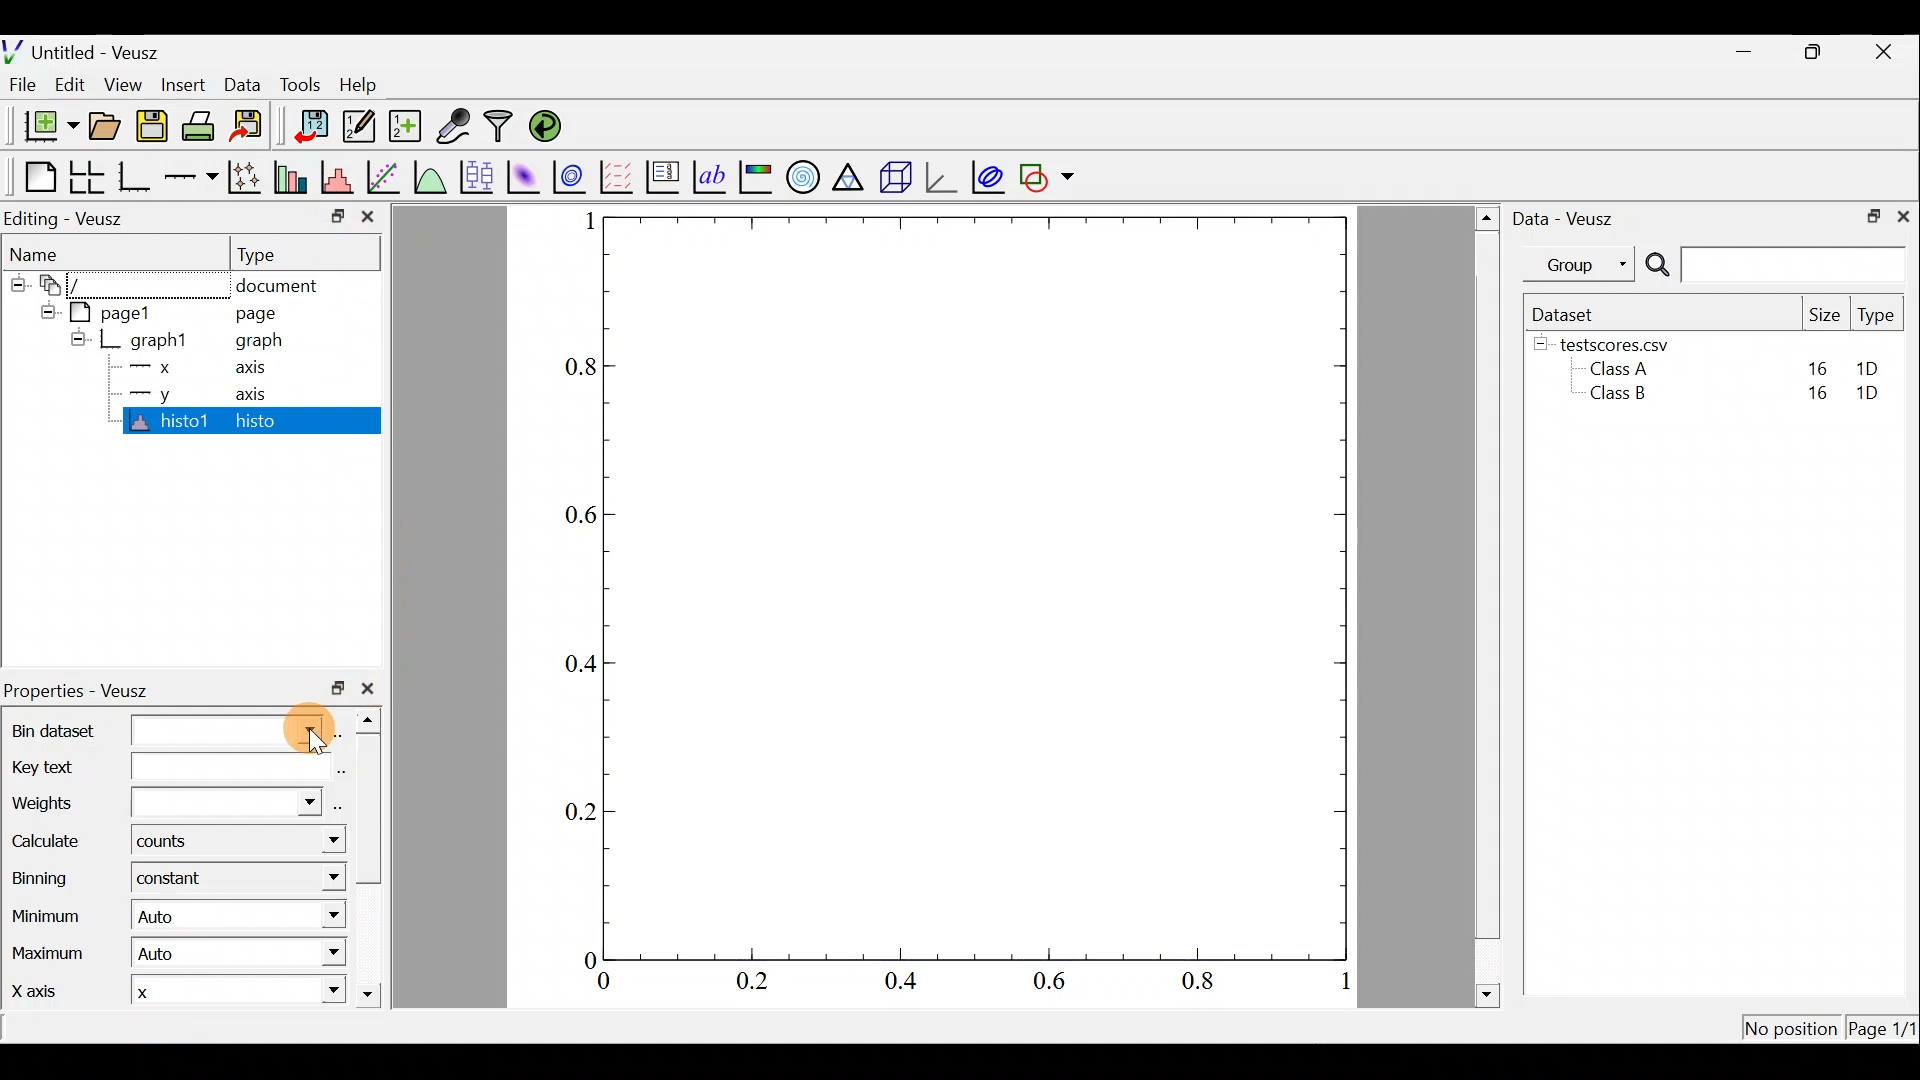  What do you see at coordinates (151, 123) in the screenshot?
I see `Save the document` at bounding box center [151, 123].